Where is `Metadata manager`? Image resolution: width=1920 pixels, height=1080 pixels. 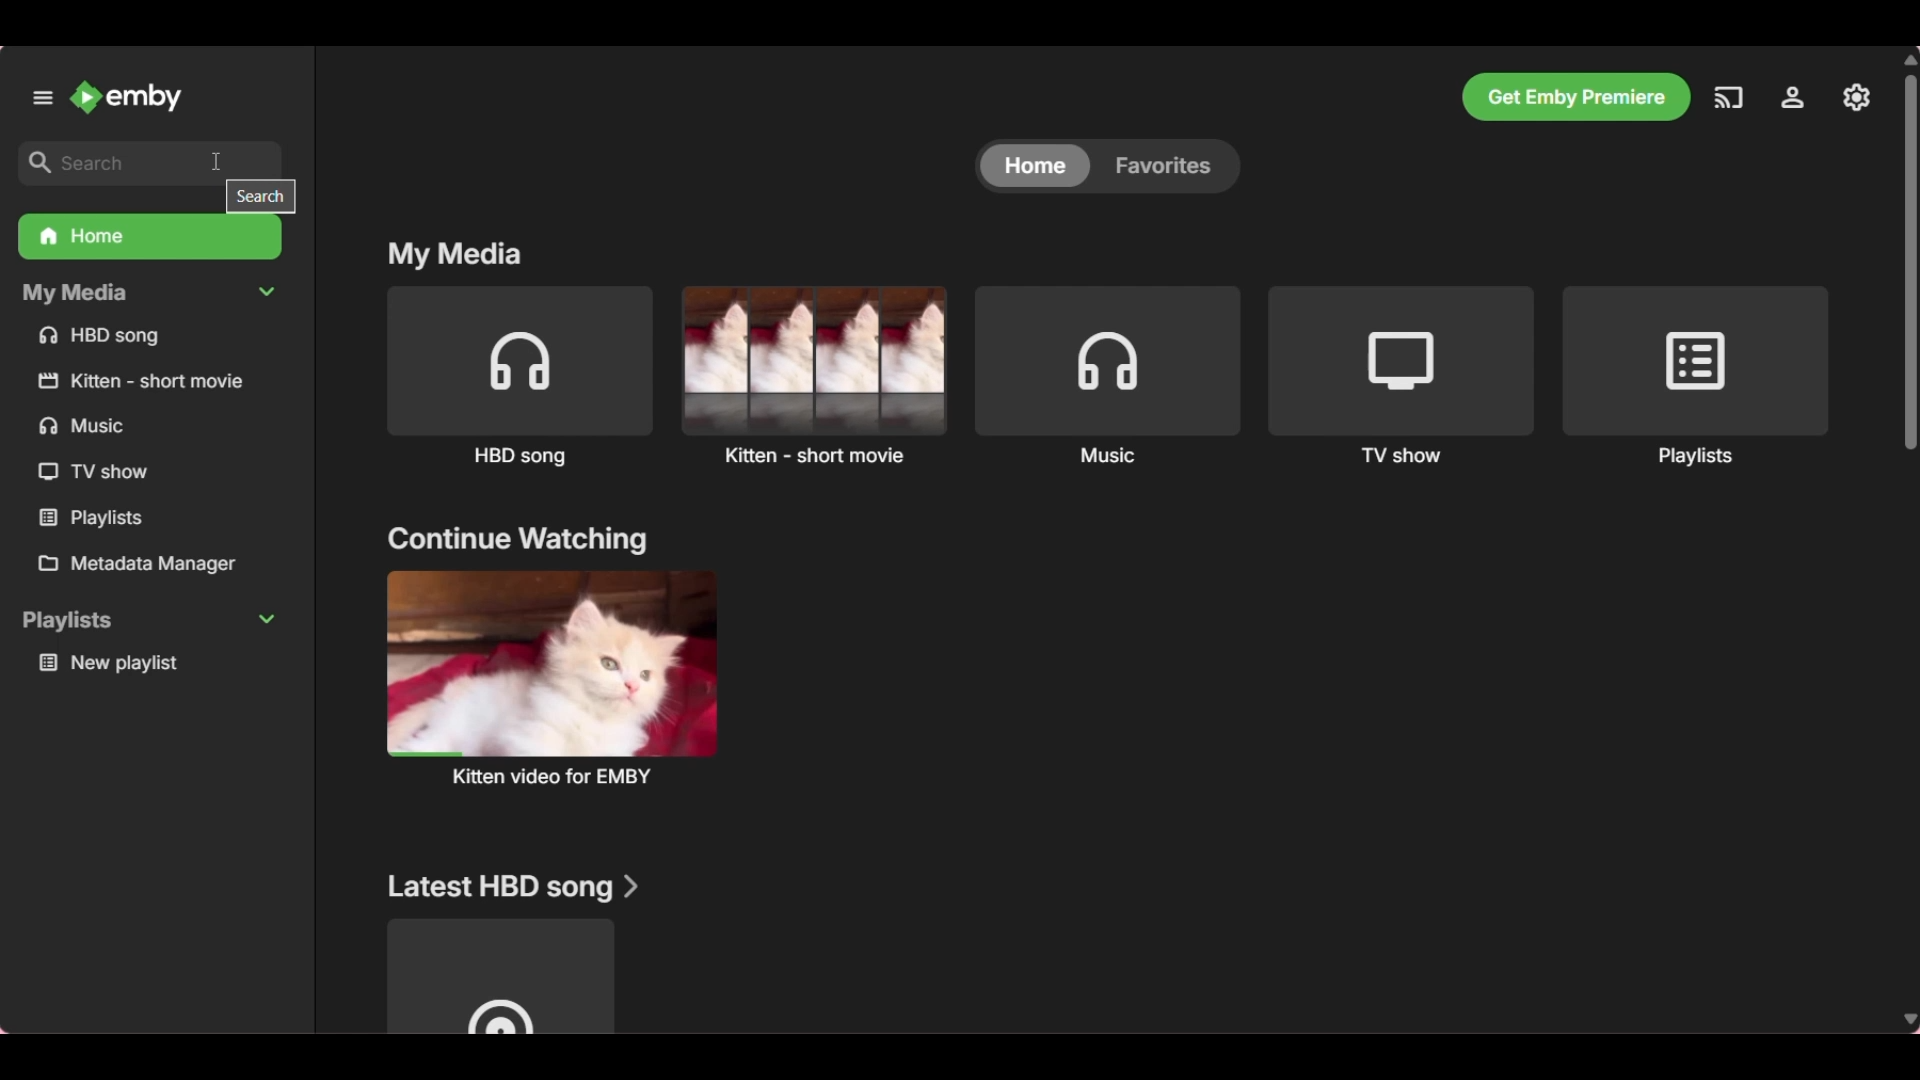
Metadata manager is located at coordinates (154, 565).